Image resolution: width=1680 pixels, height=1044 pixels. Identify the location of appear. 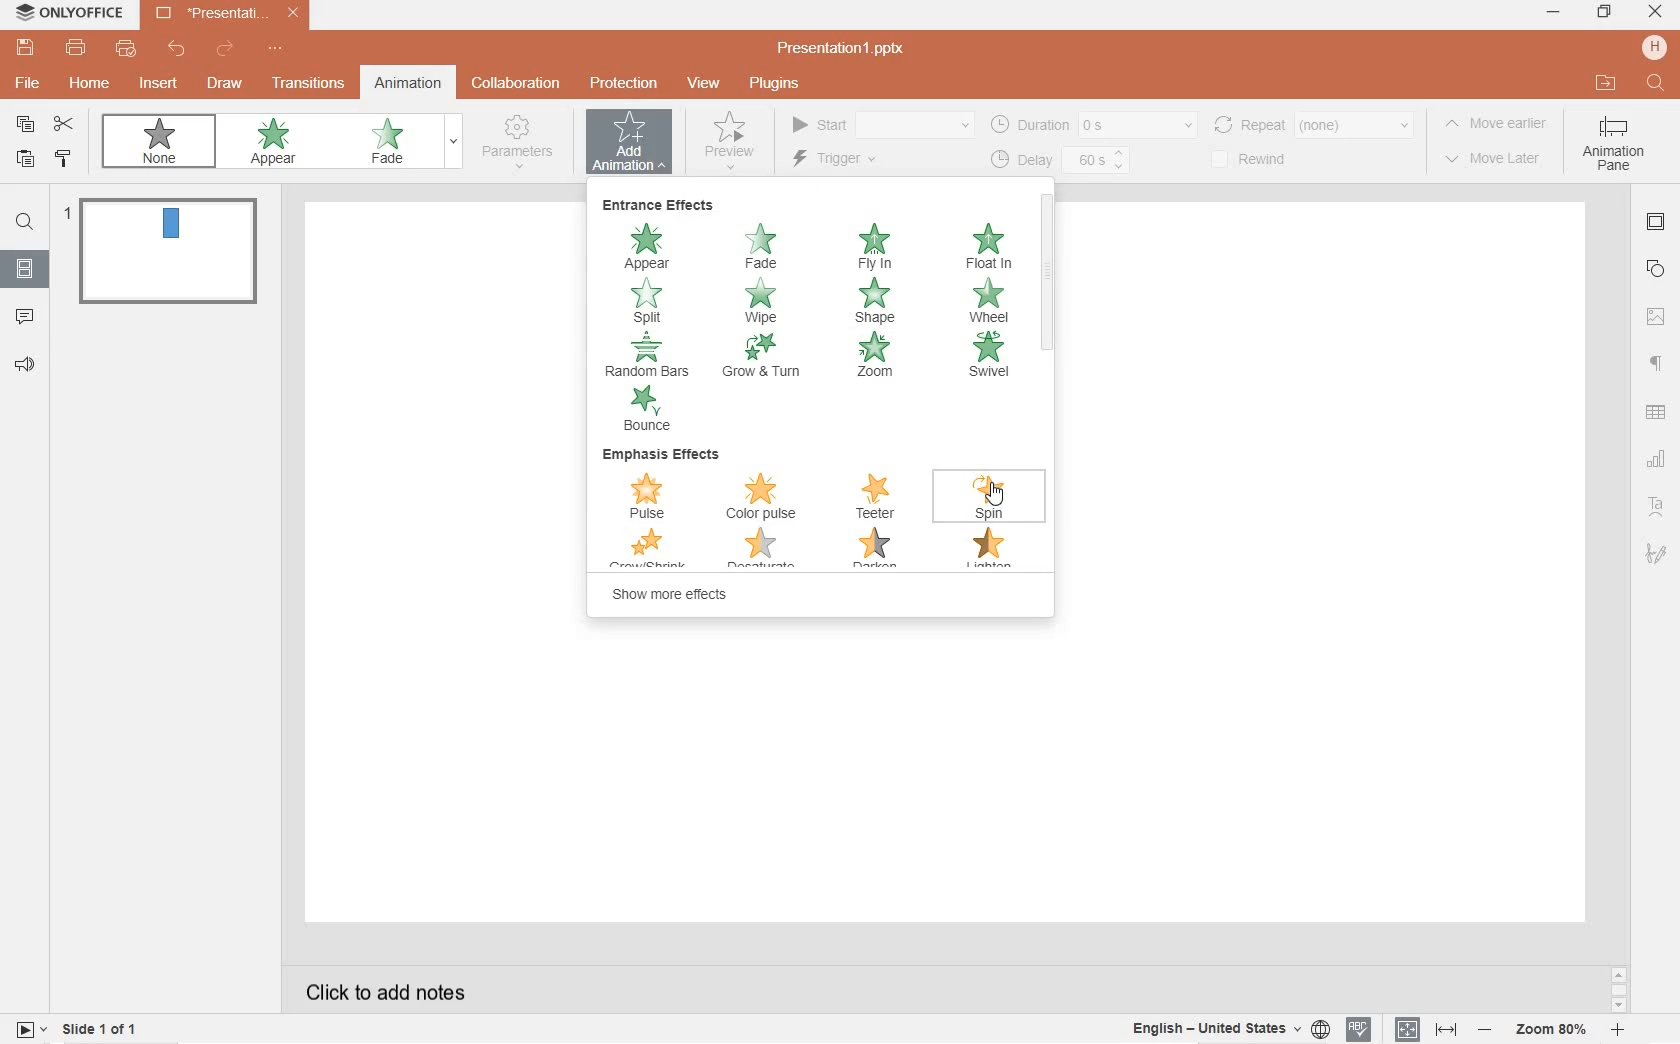
(277, 143).